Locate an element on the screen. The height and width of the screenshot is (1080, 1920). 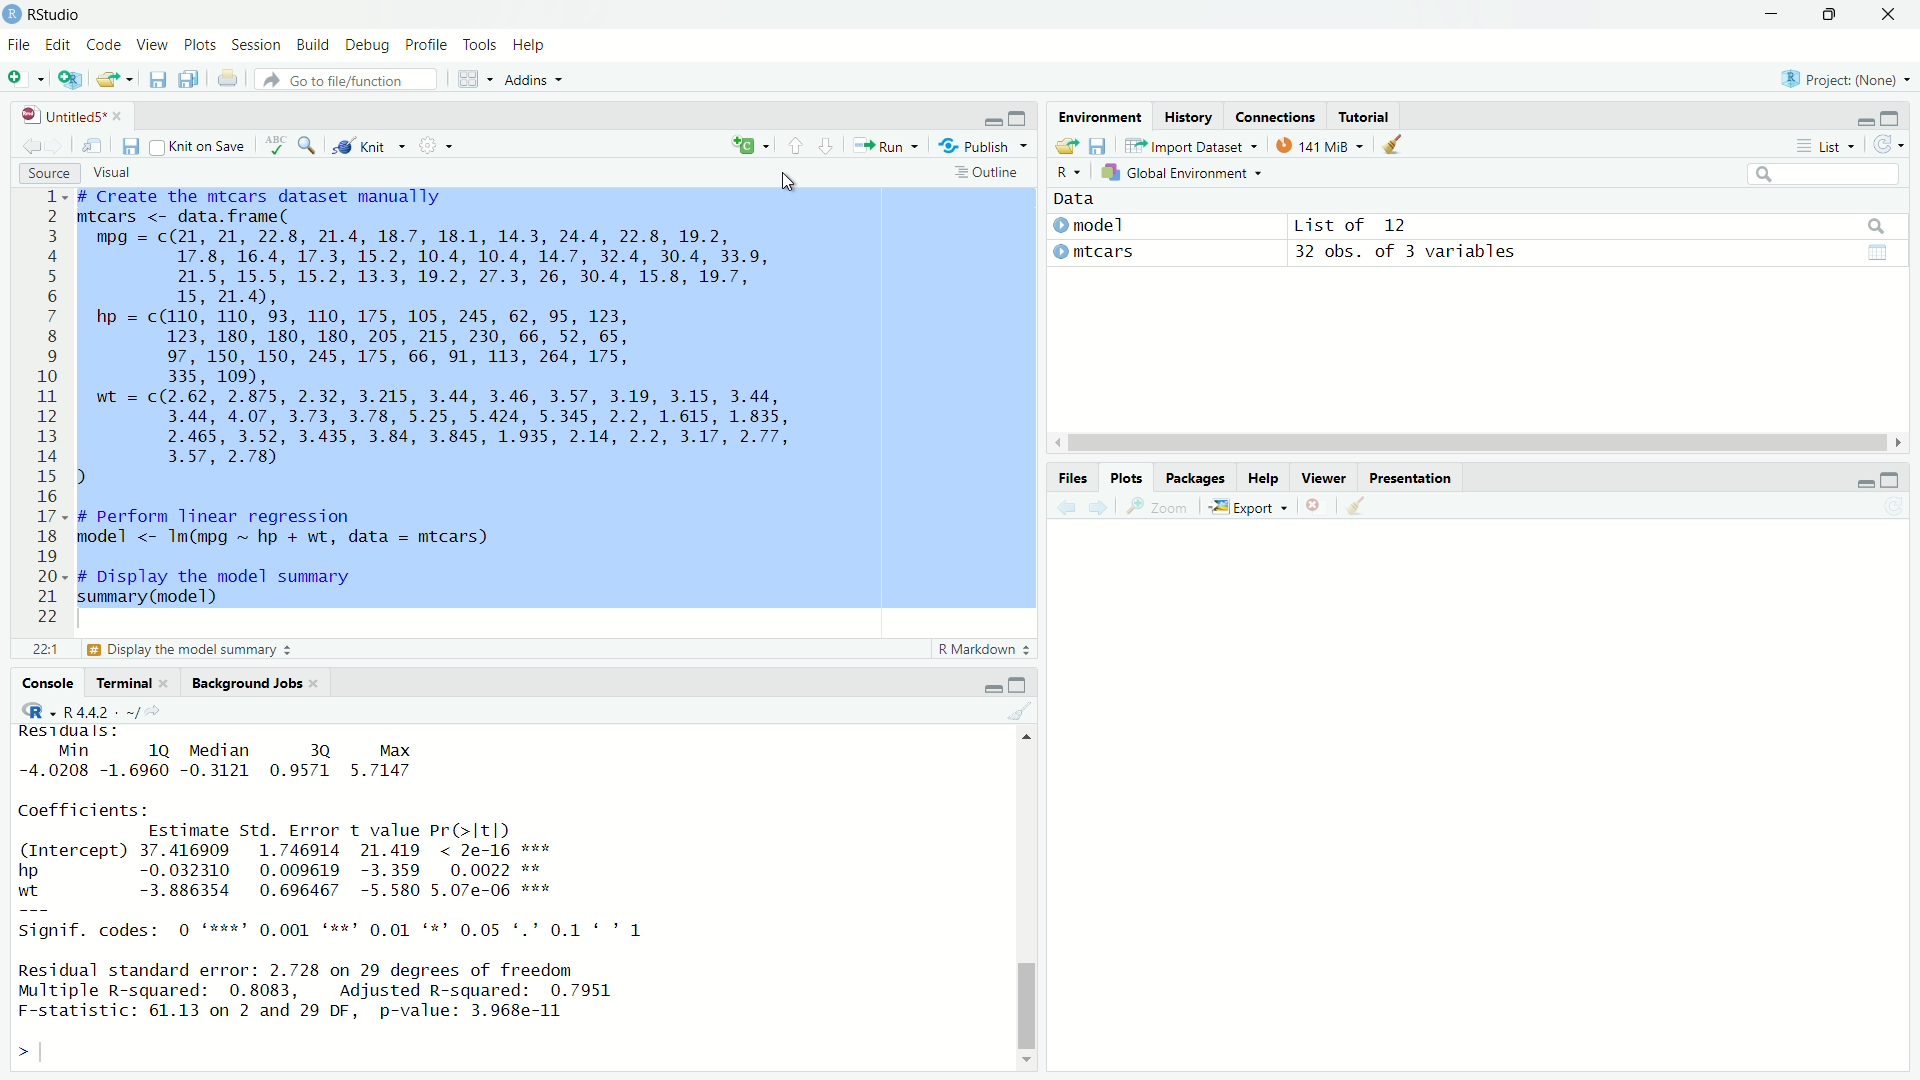
list is located at coordinates (1831, 146).